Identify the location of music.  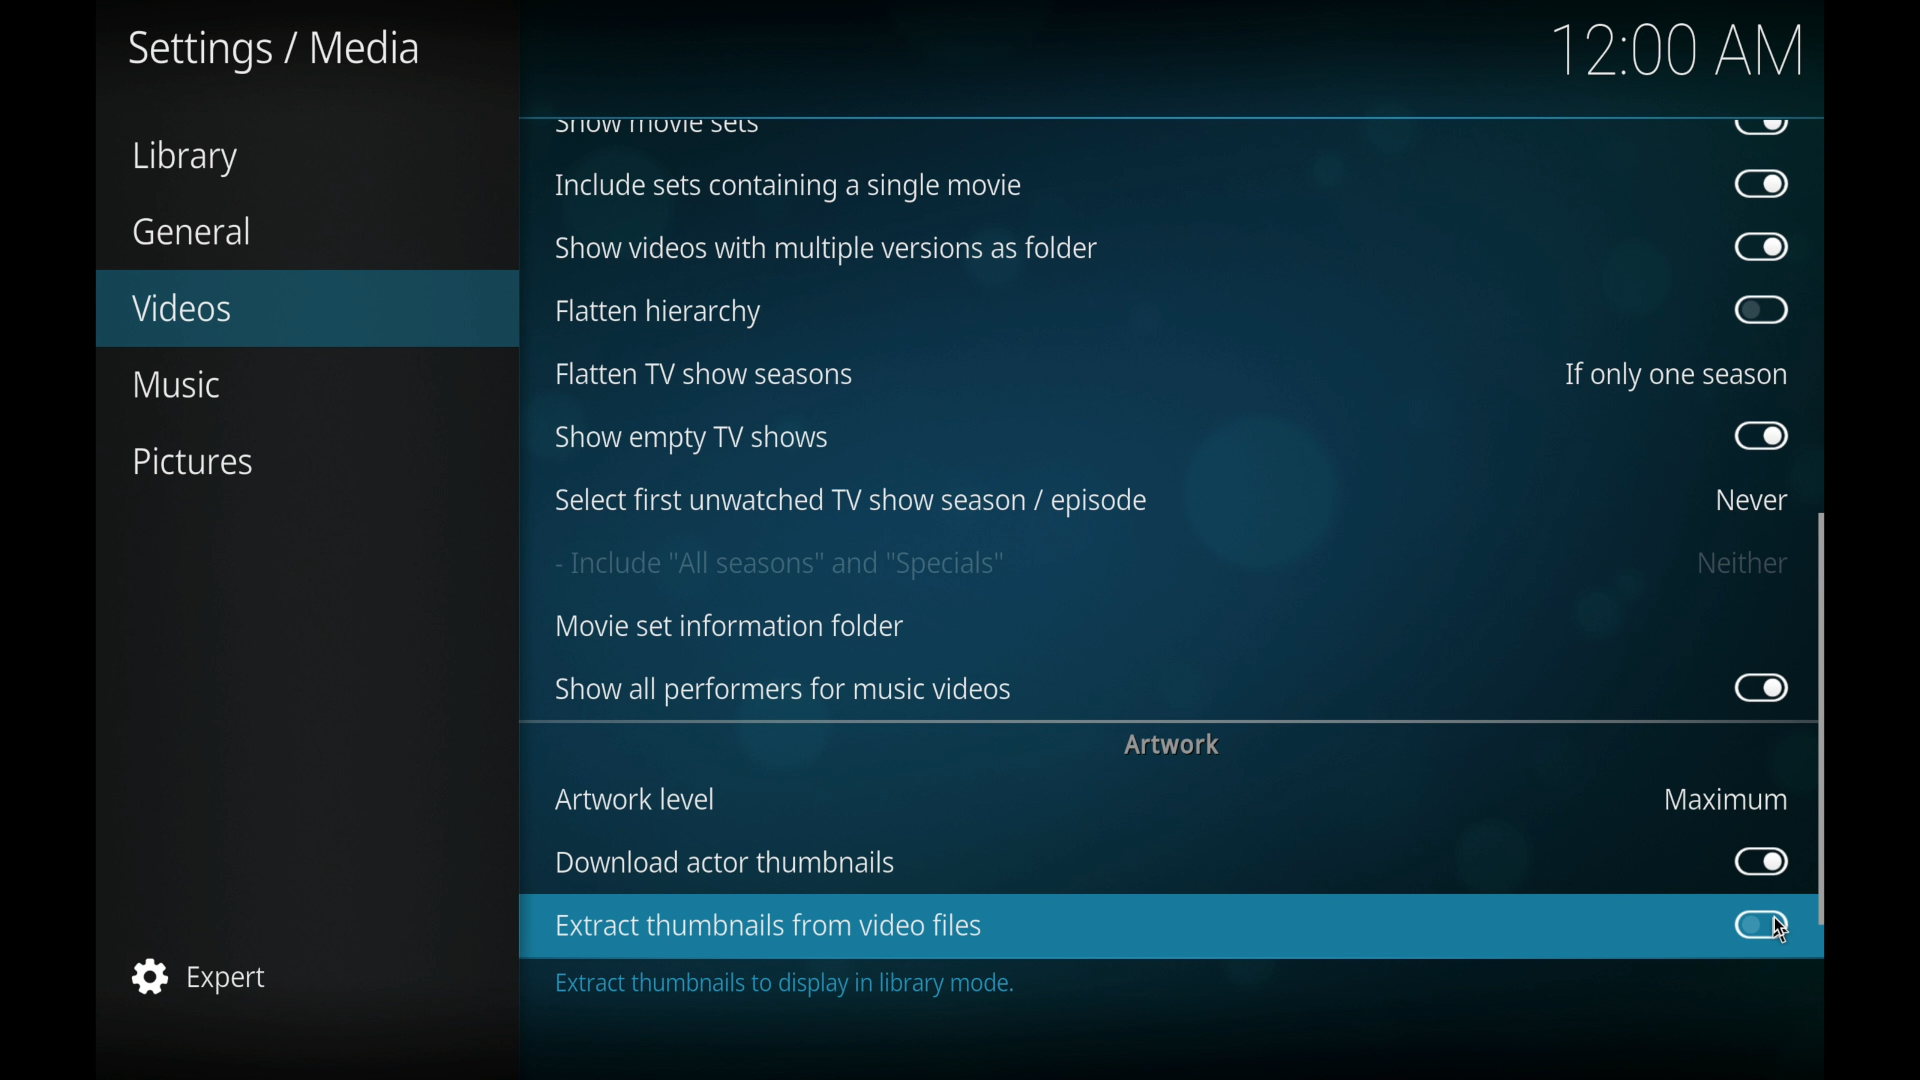
(174, 384).